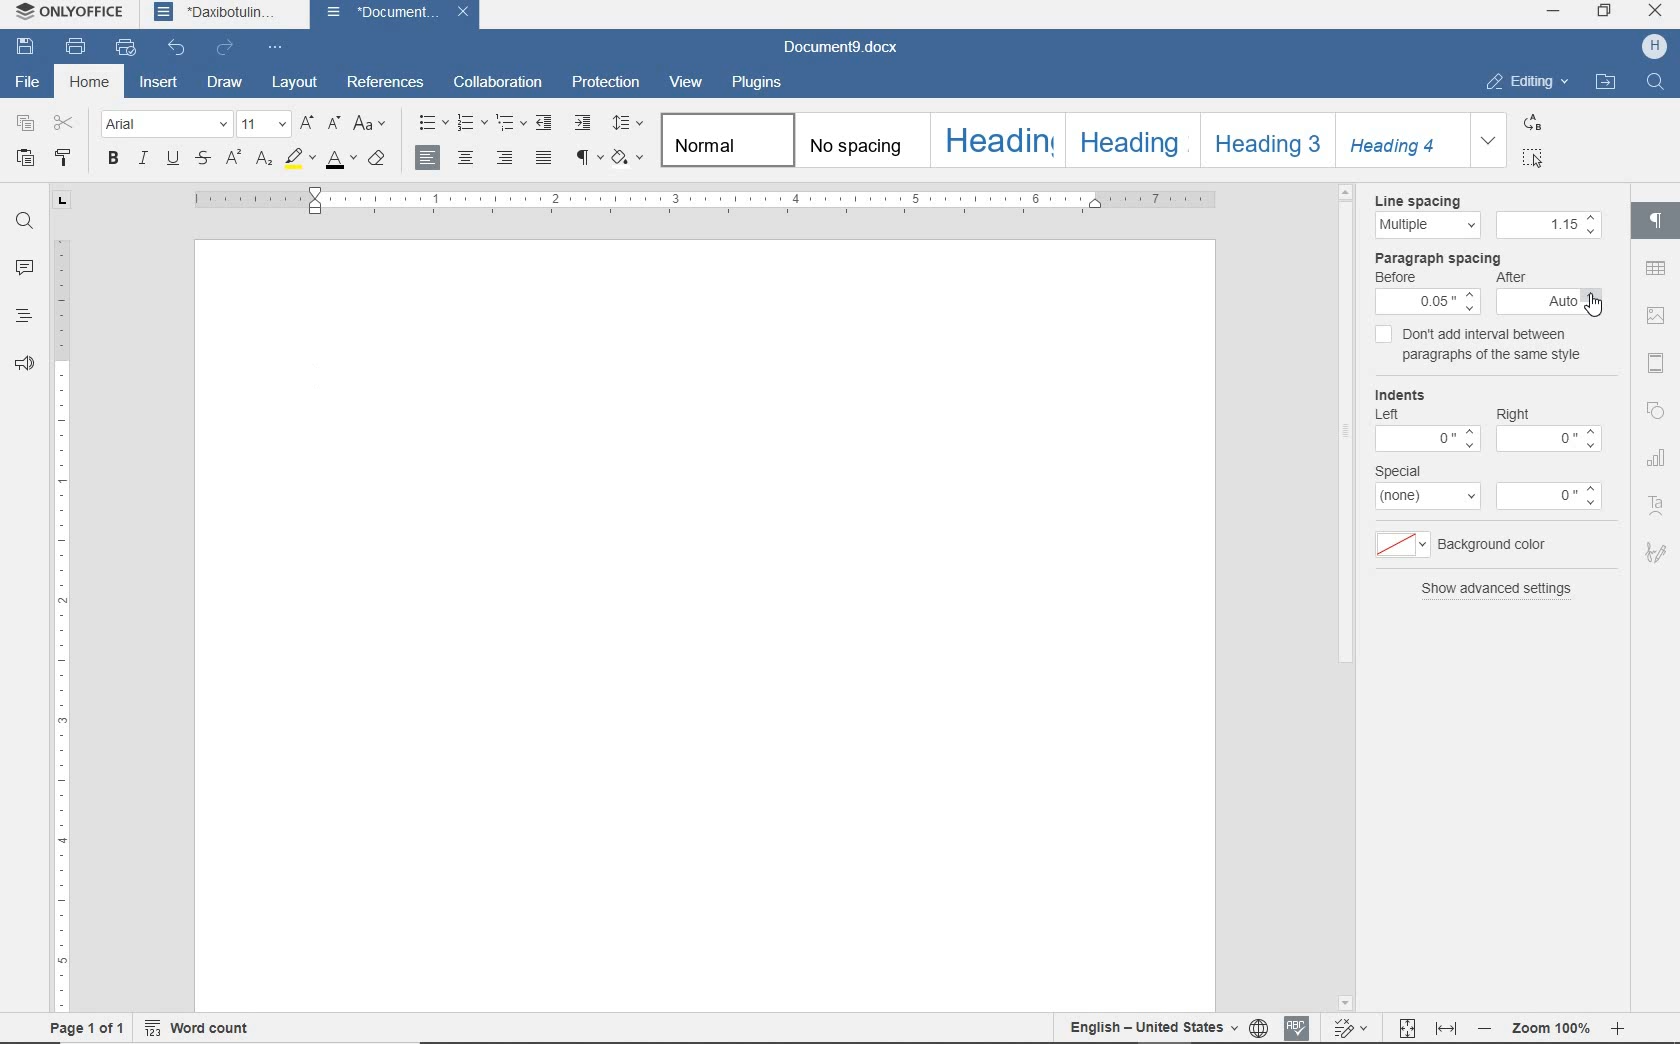 The image size is (1680, 1044). What do you see at coordinates (1407, 1028) in the screenshot?
I see `fit to page` at bounding box center [1407, 1028].